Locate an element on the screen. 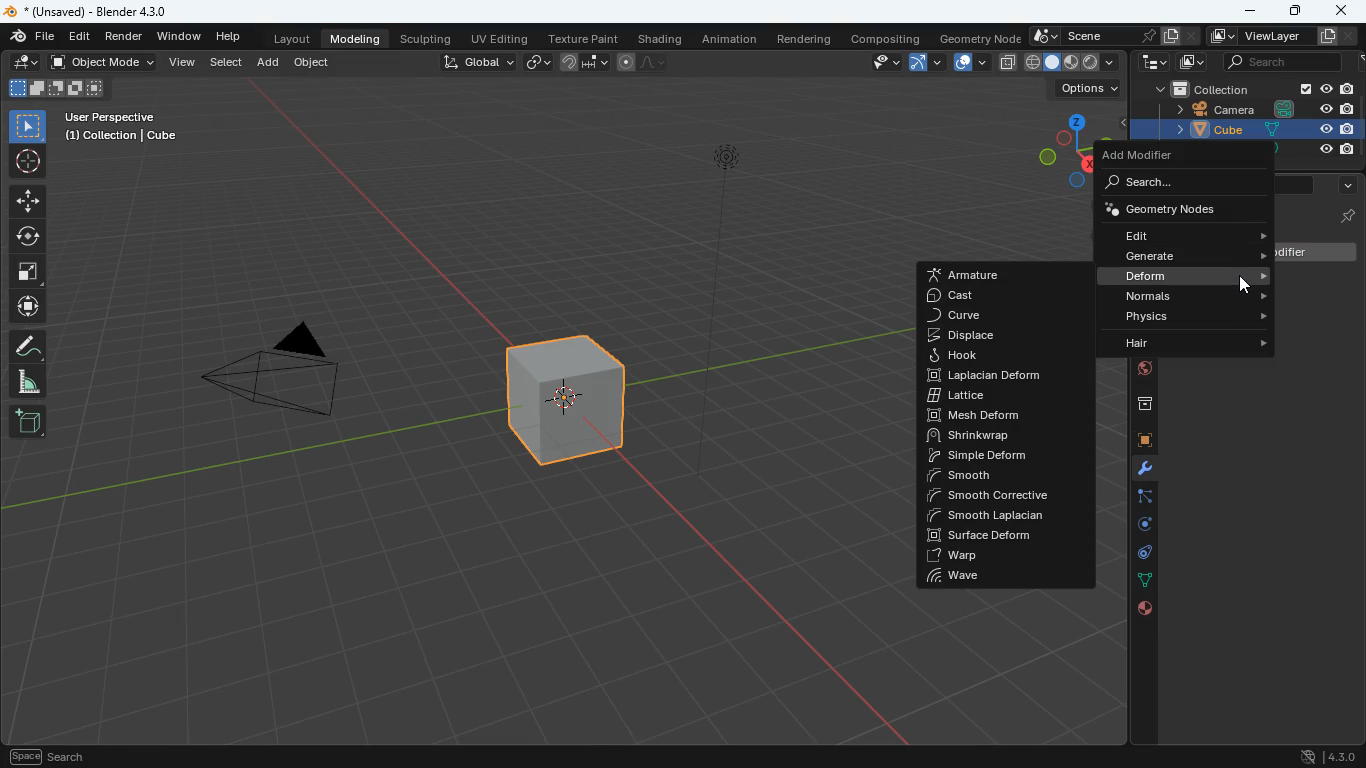 The width and height of the screenshot is (1366, 768). animation is located at coordinates (728, 38).